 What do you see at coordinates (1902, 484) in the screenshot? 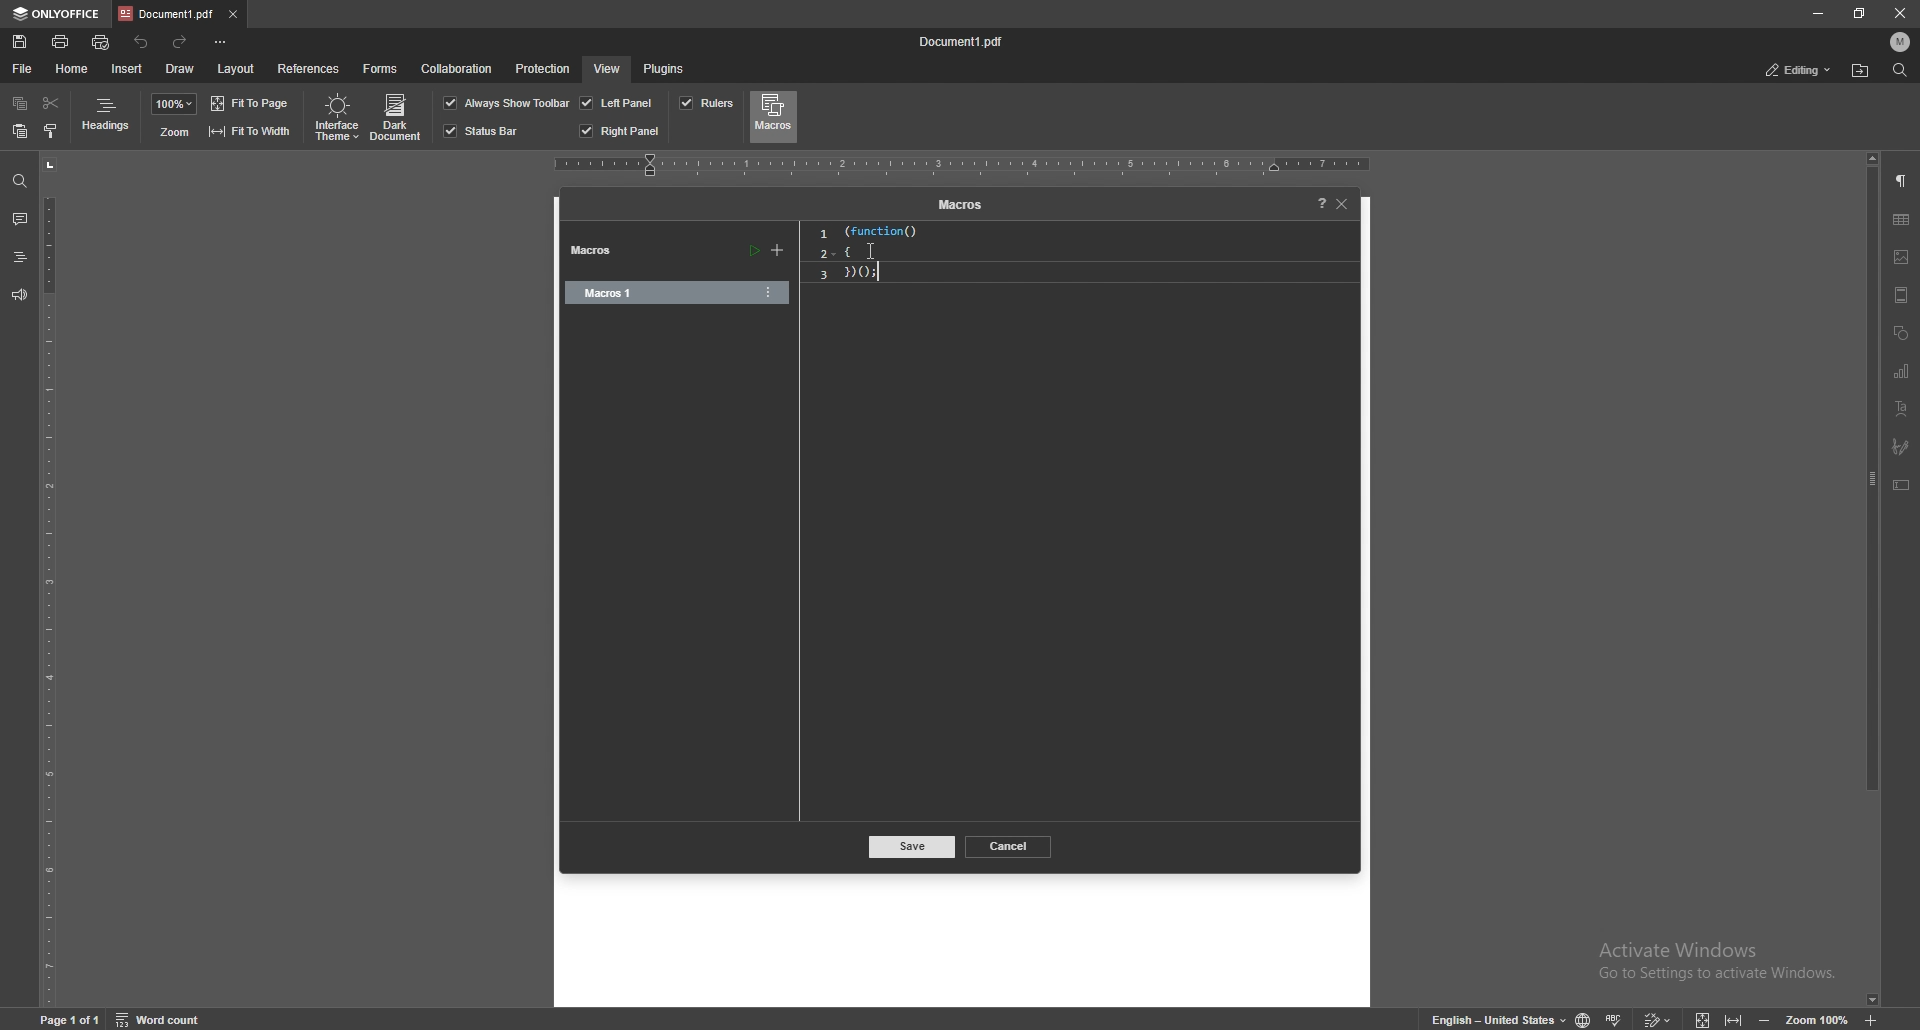
I see `text box` at bounding box center [1902, 484].